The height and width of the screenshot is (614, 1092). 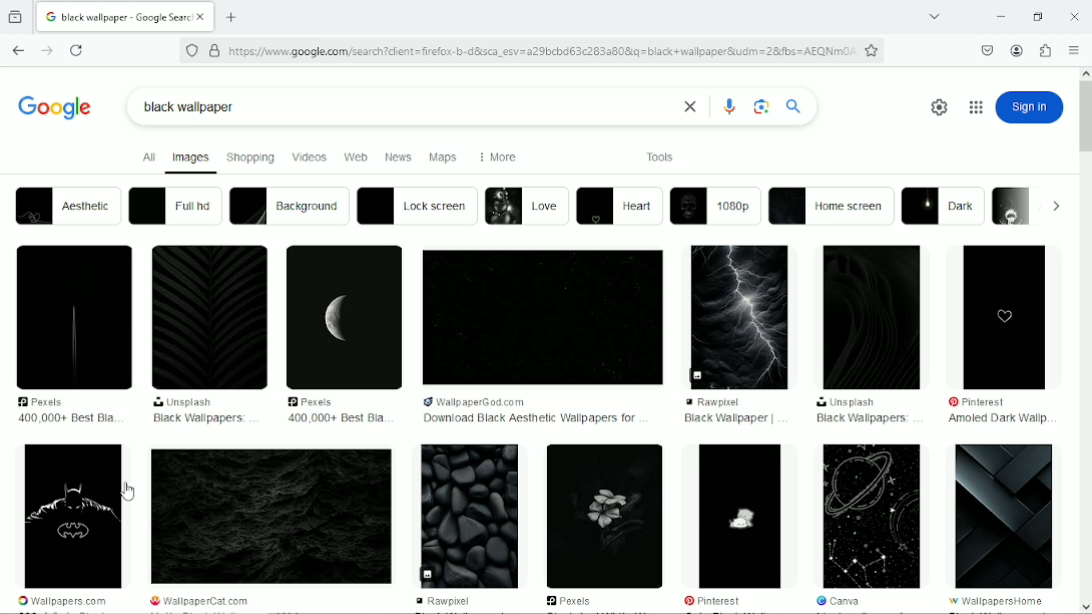 I want to click on black image, so click(x=873, y=318).